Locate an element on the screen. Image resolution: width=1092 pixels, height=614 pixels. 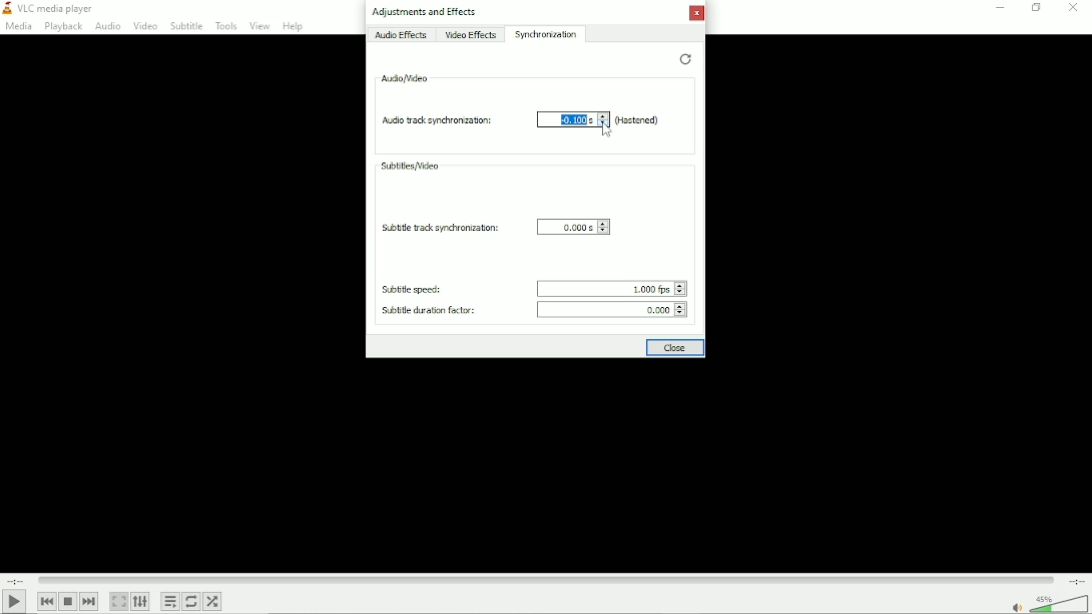
View is located at coordinates (258, 26).